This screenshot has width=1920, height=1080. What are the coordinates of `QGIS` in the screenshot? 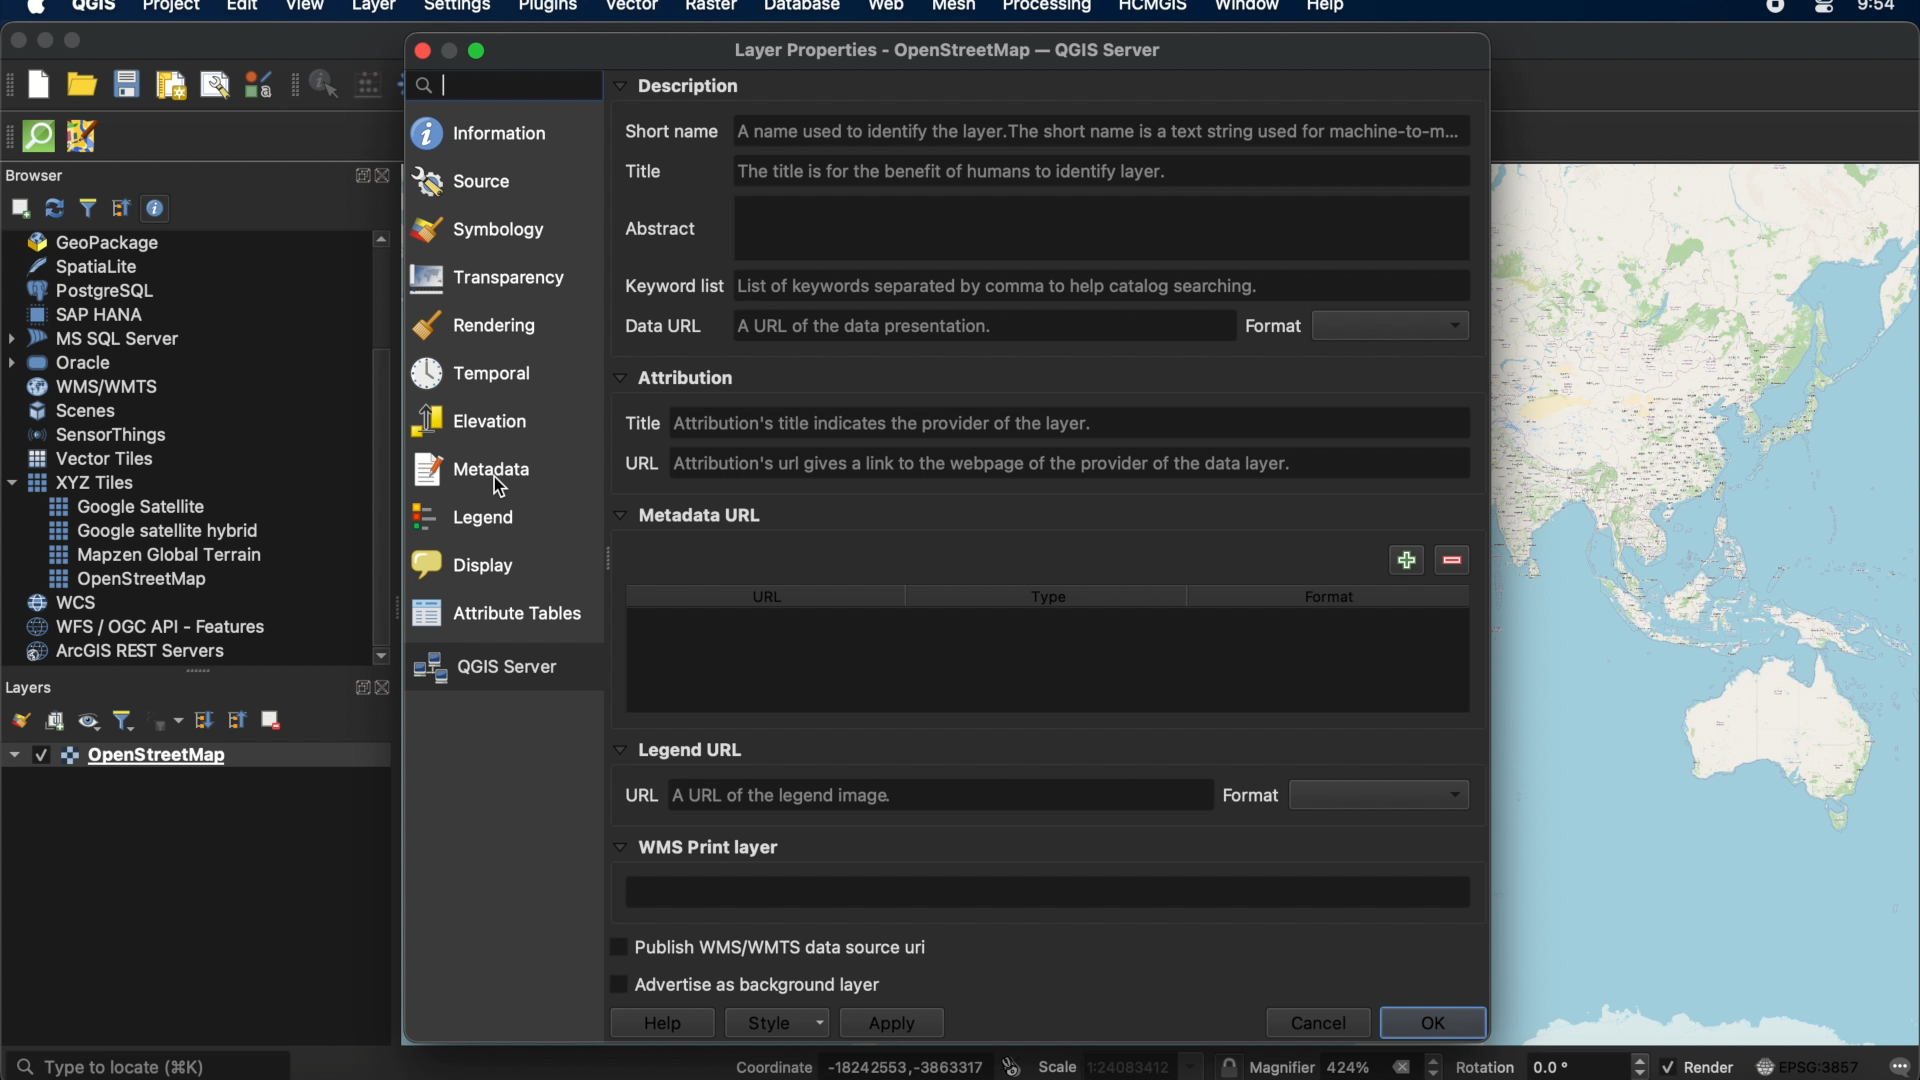 It's located at (93, 9).